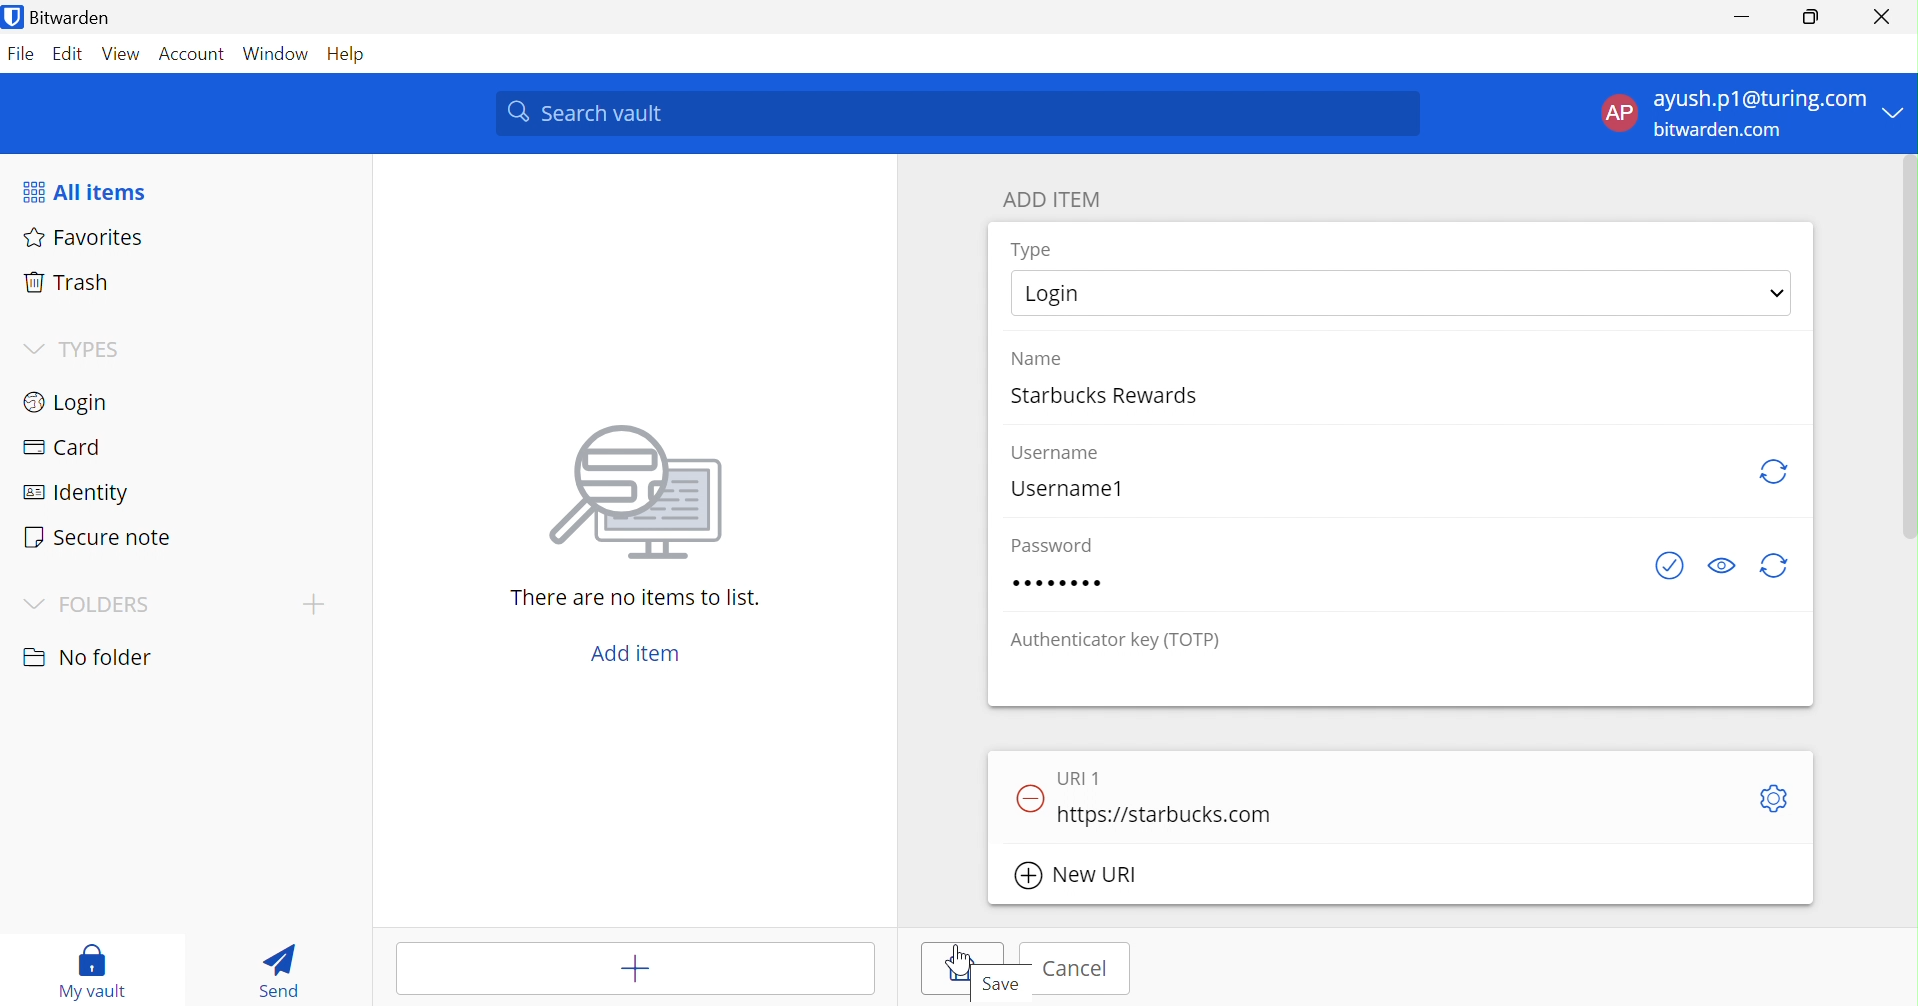 The image size is (1918, 1006). I want to click on Drop Down, so click(1898, 111).